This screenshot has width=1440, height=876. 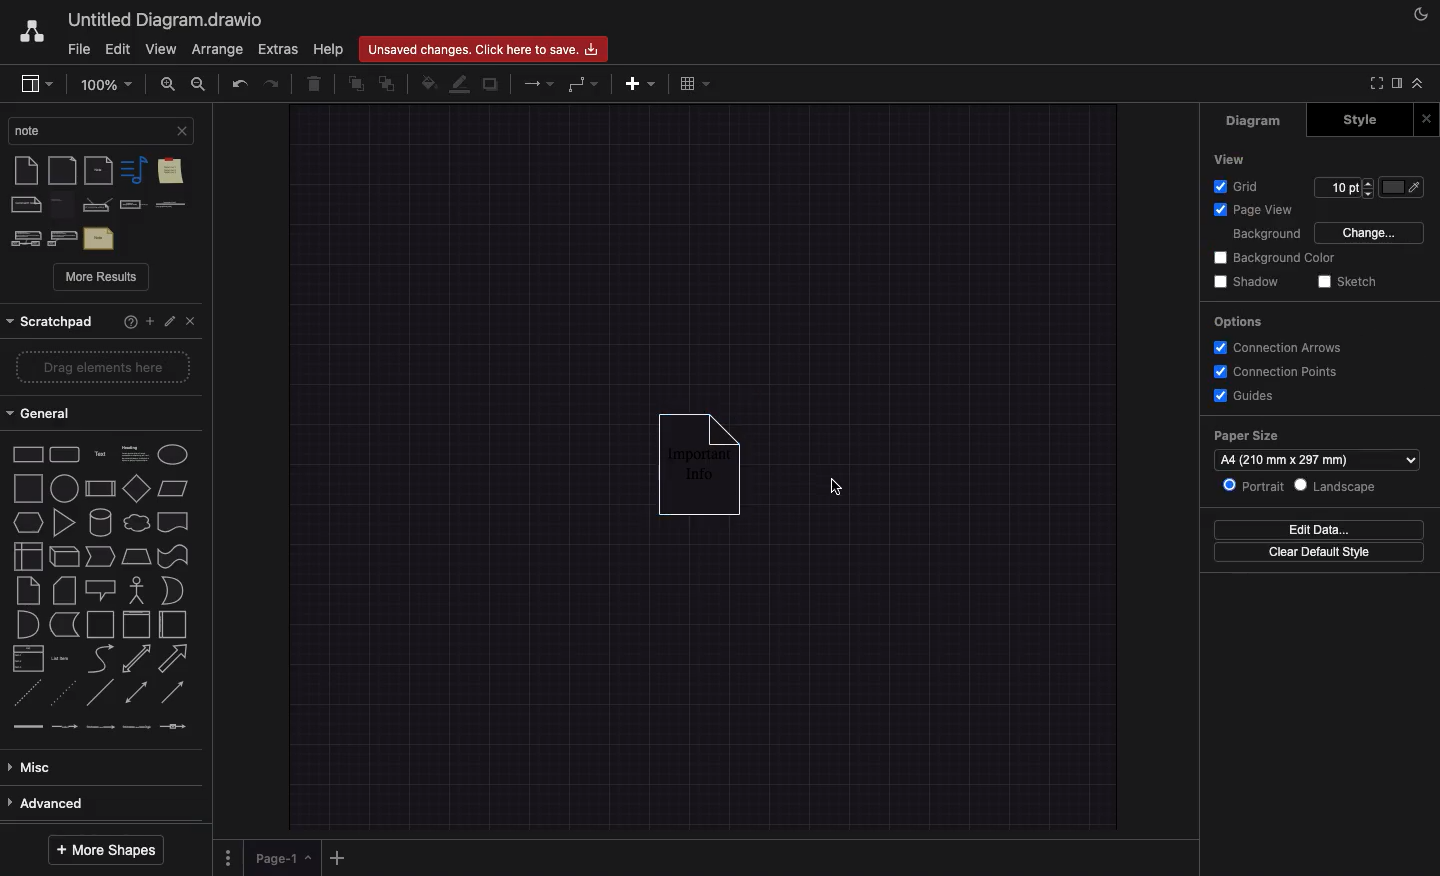 I want to click on Style, so click(x=1365, y=119).